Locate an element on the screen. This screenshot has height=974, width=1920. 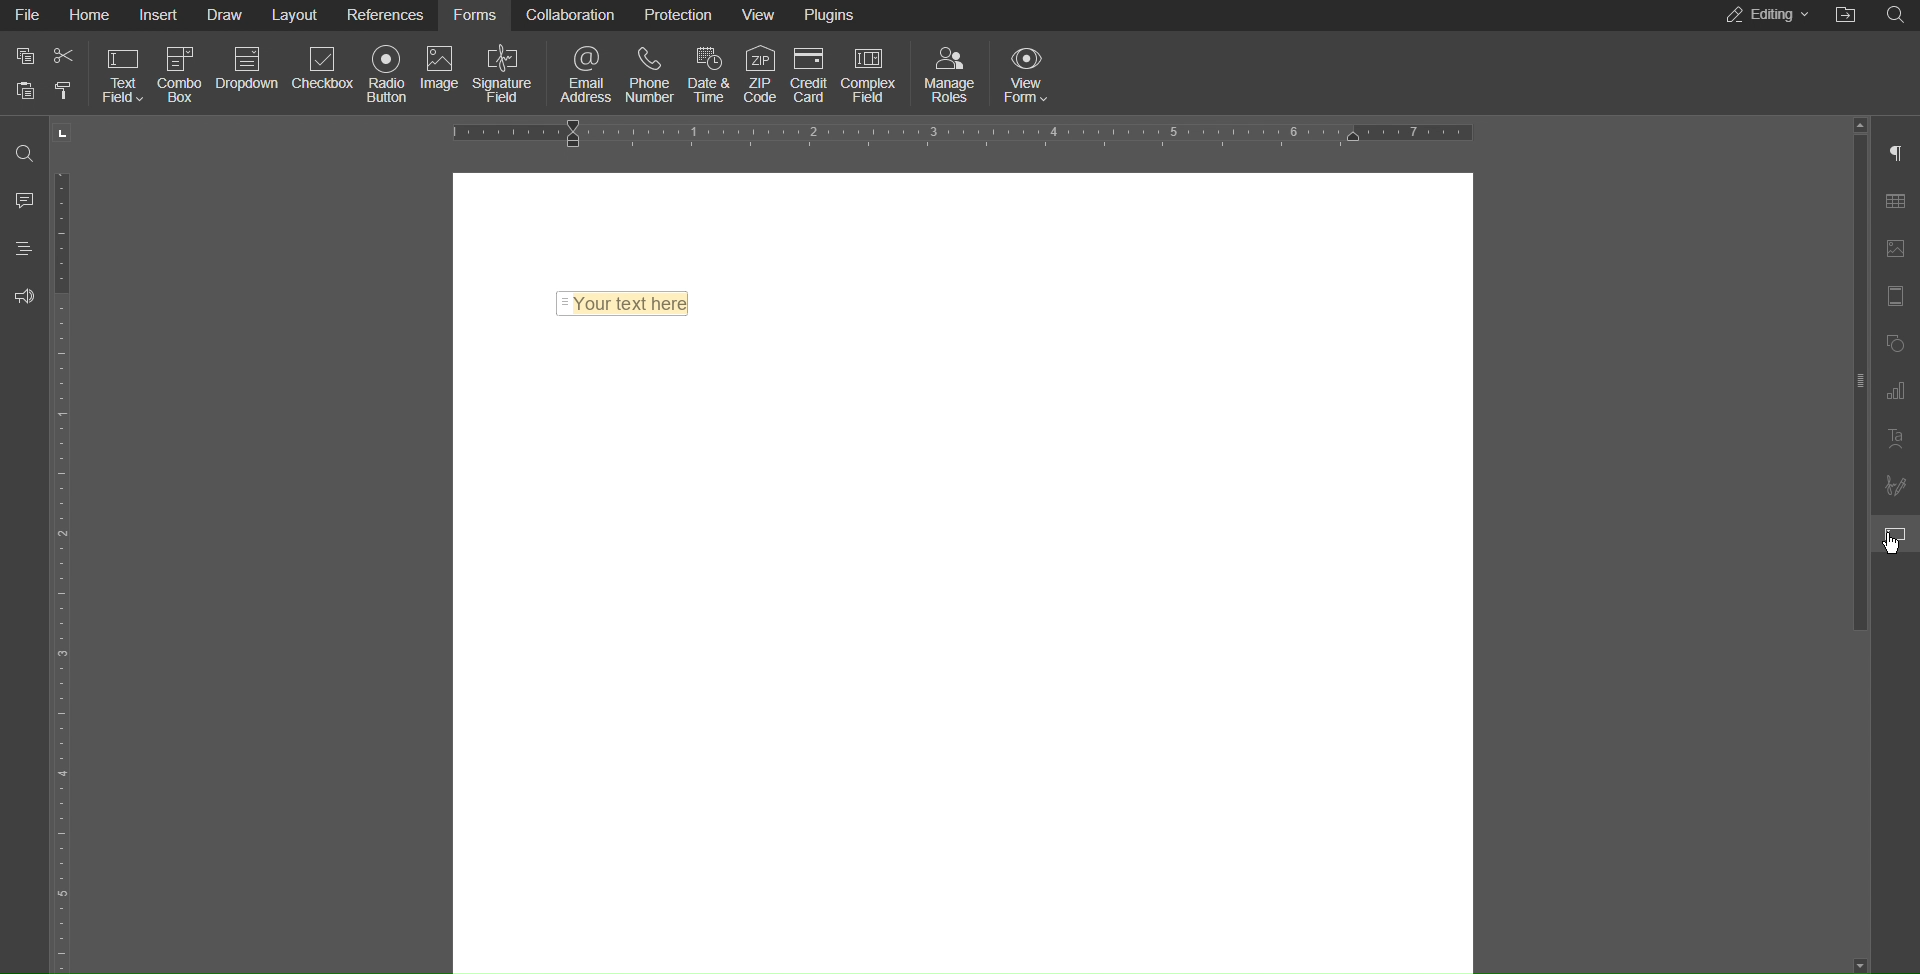
Header/Footer Settings is located at coordinates (1900, 297).